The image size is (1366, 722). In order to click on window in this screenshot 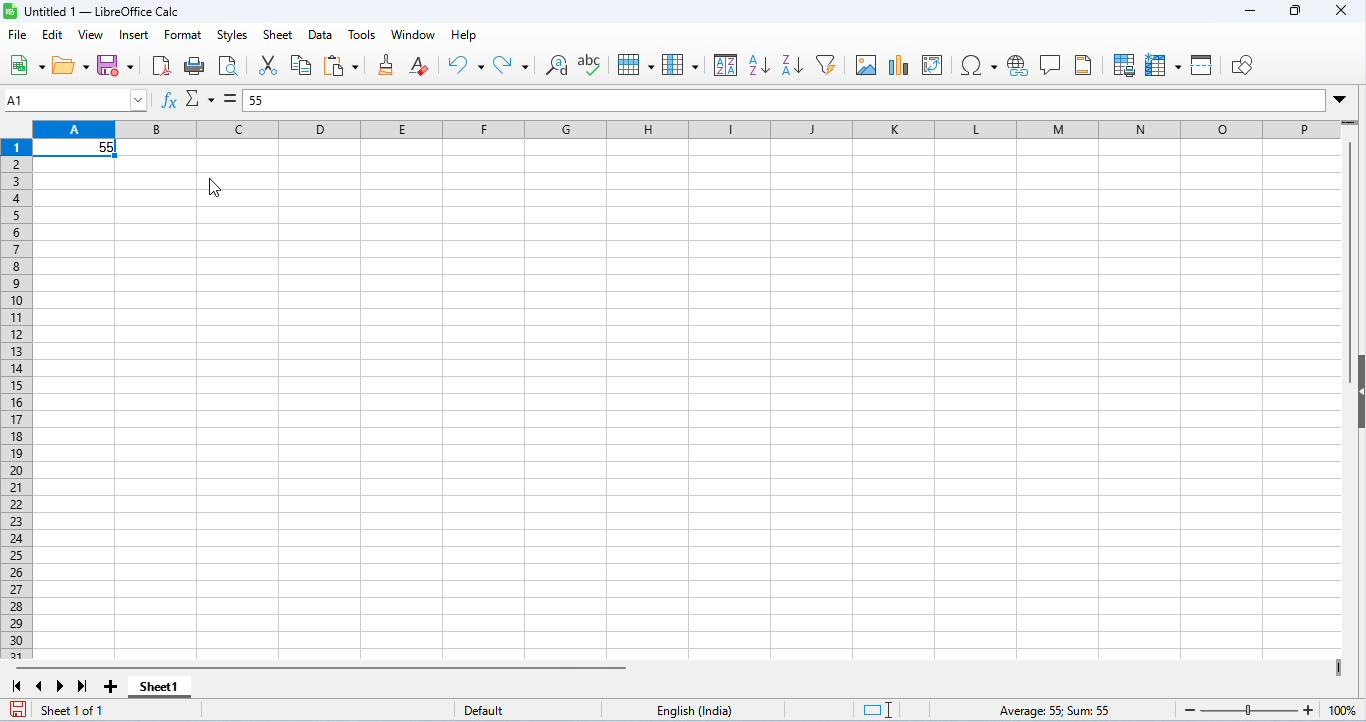, I will do `click(413, 35)`.